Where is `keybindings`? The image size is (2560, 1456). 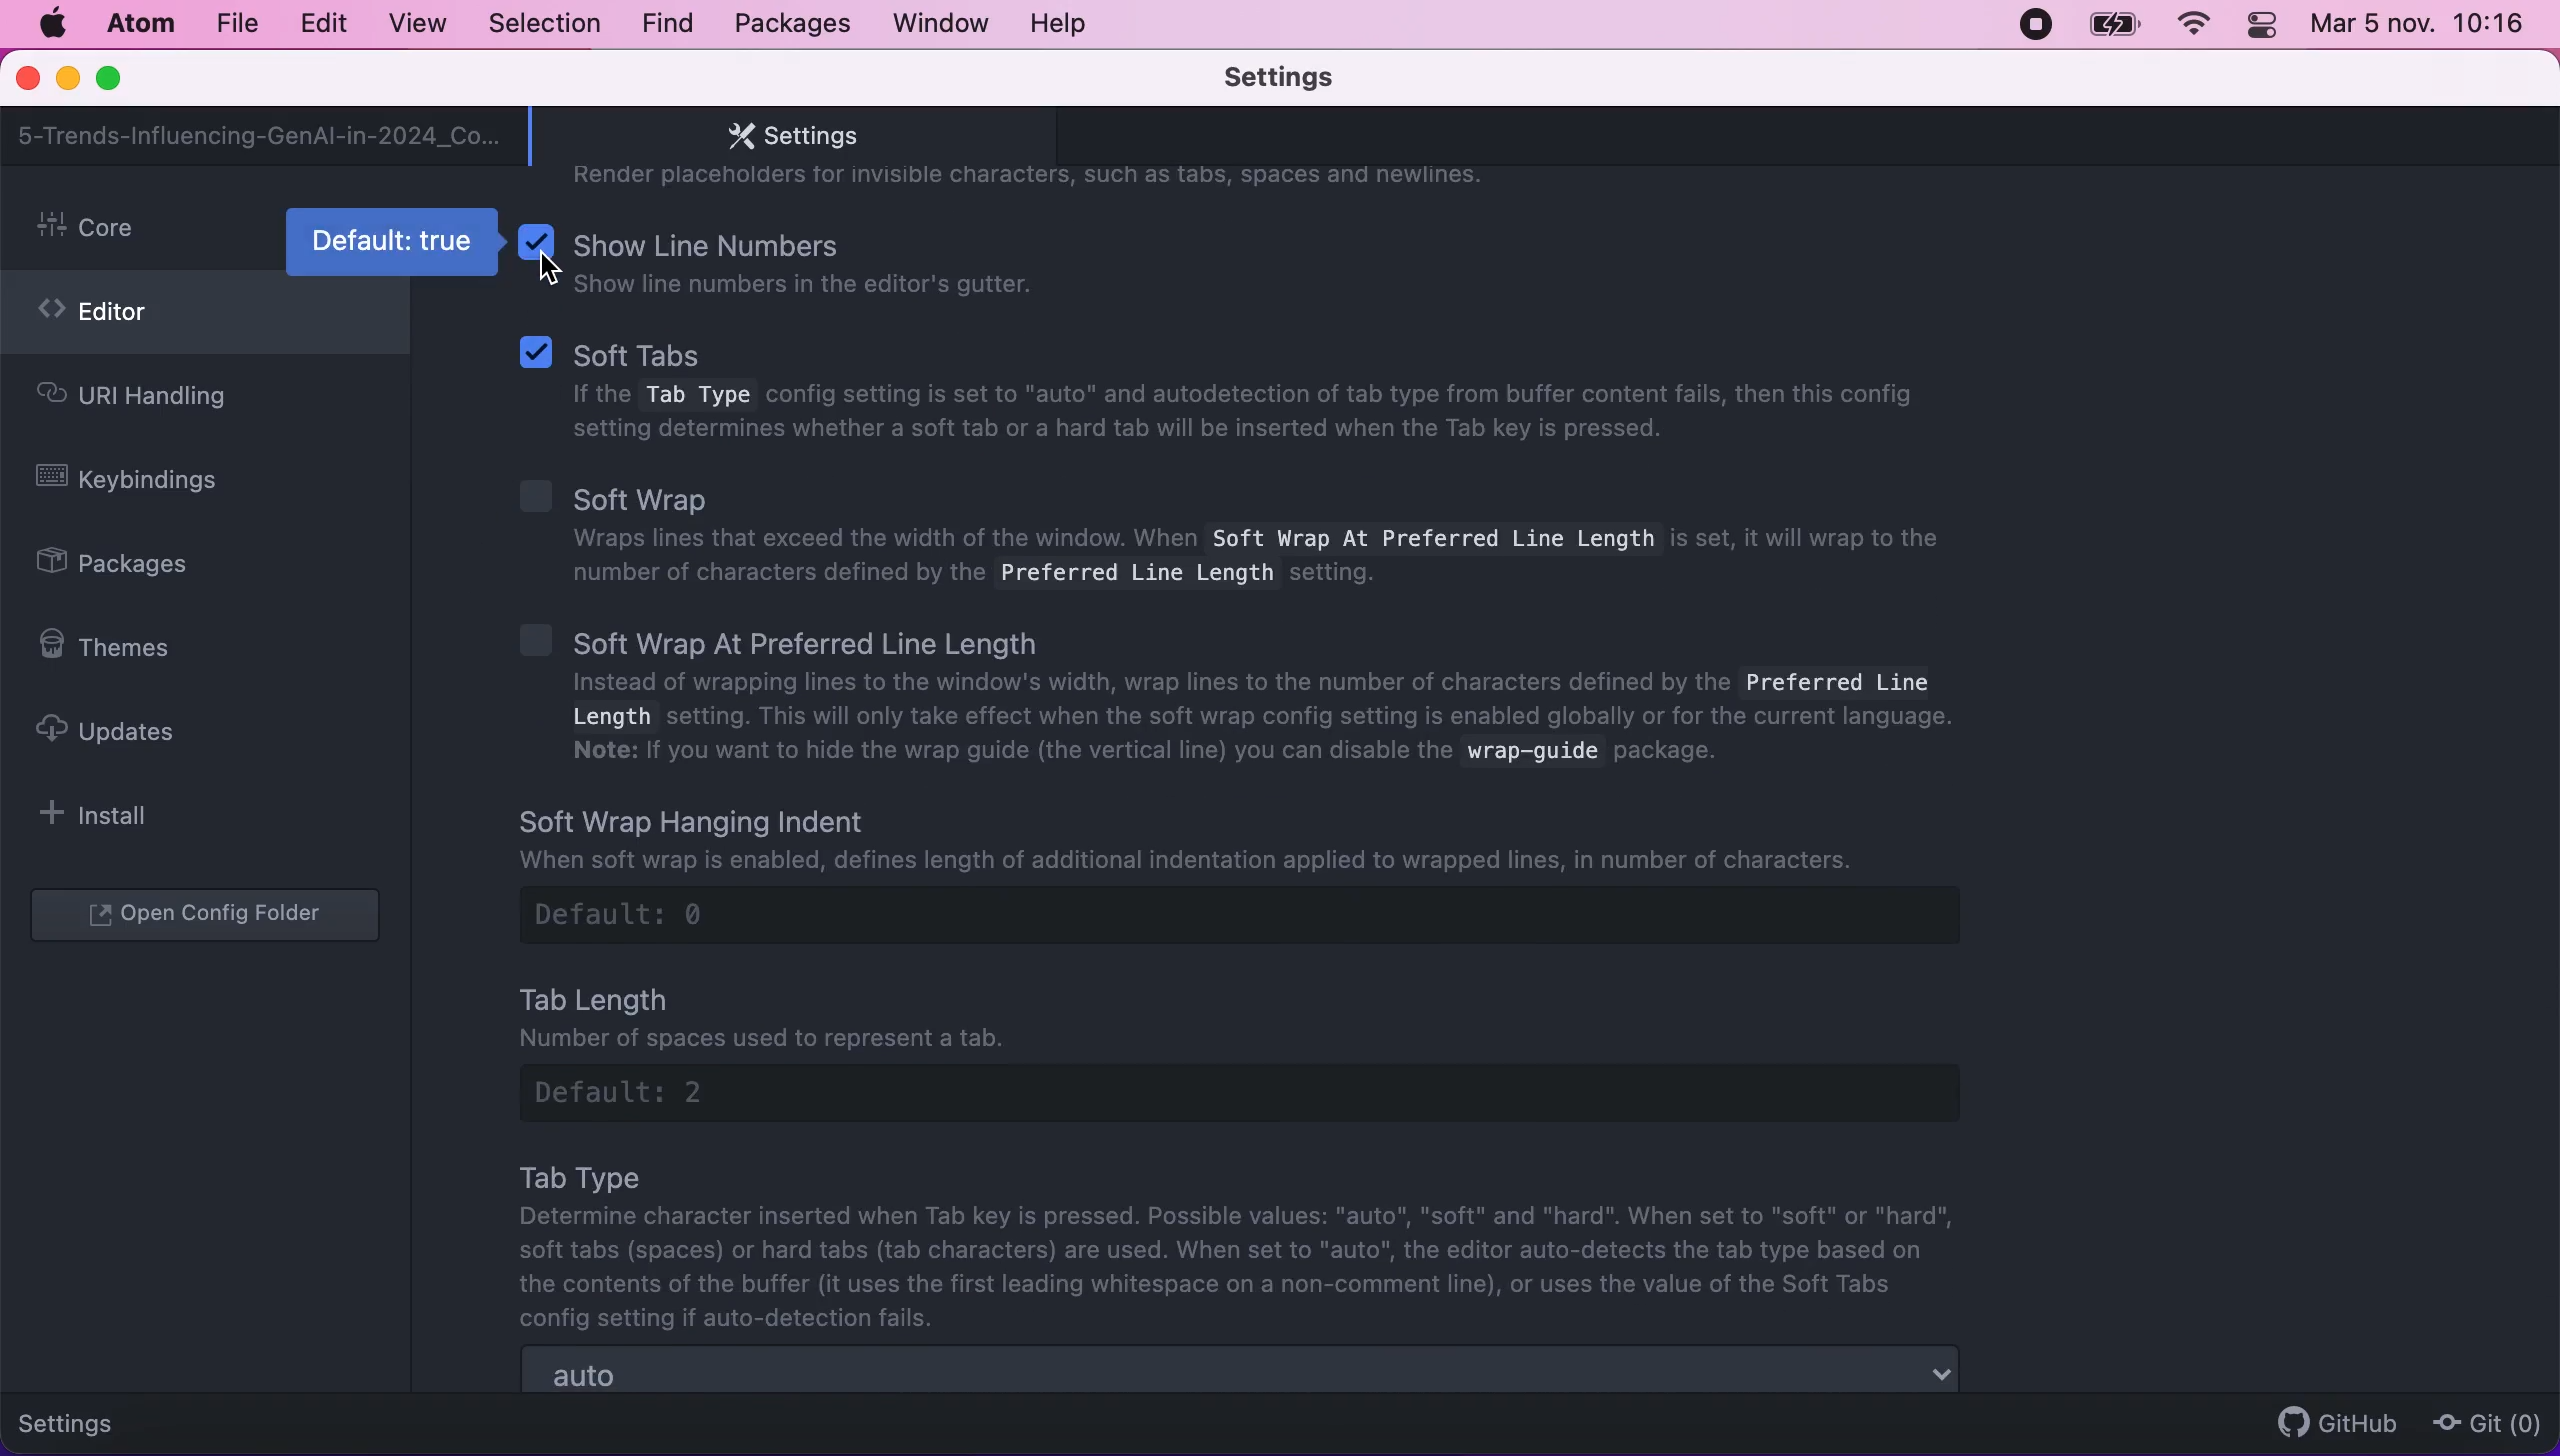
keybindings is located at coordinates (142, 483).